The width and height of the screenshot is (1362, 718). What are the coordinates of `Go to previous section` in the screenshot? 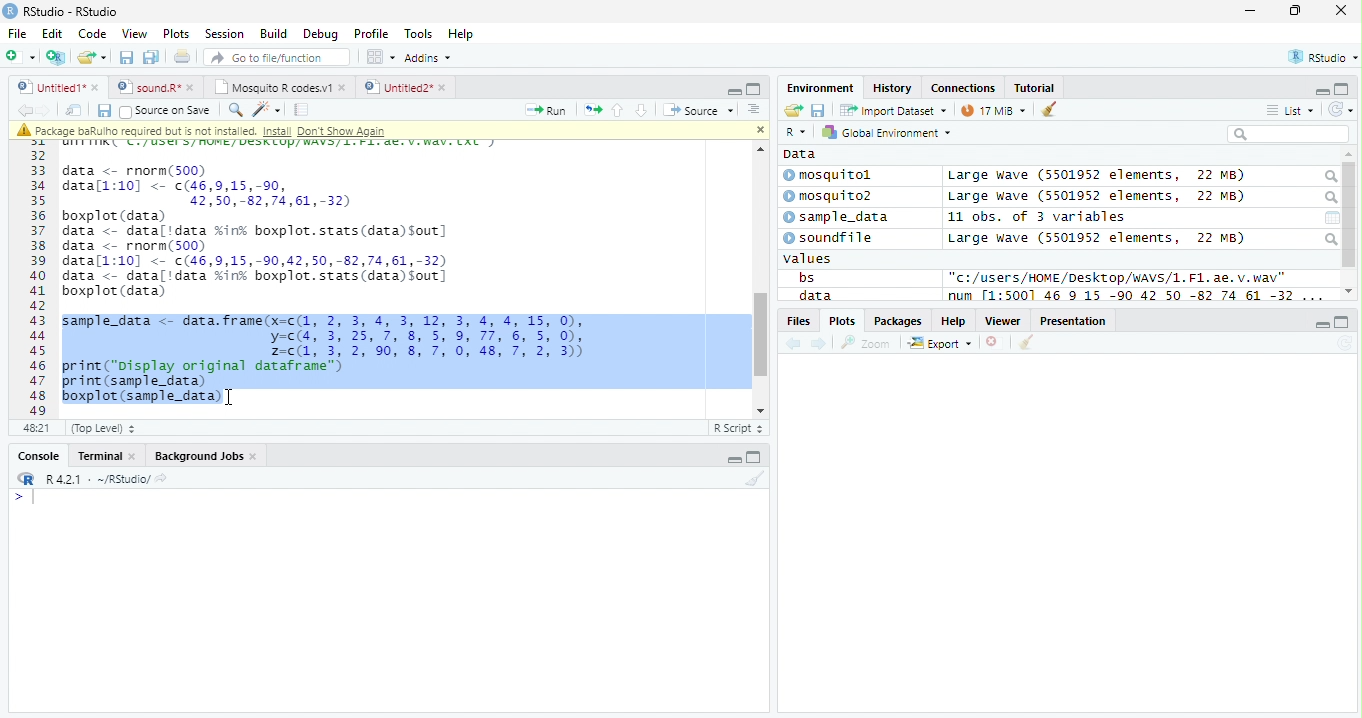 It's located at (616, 110).